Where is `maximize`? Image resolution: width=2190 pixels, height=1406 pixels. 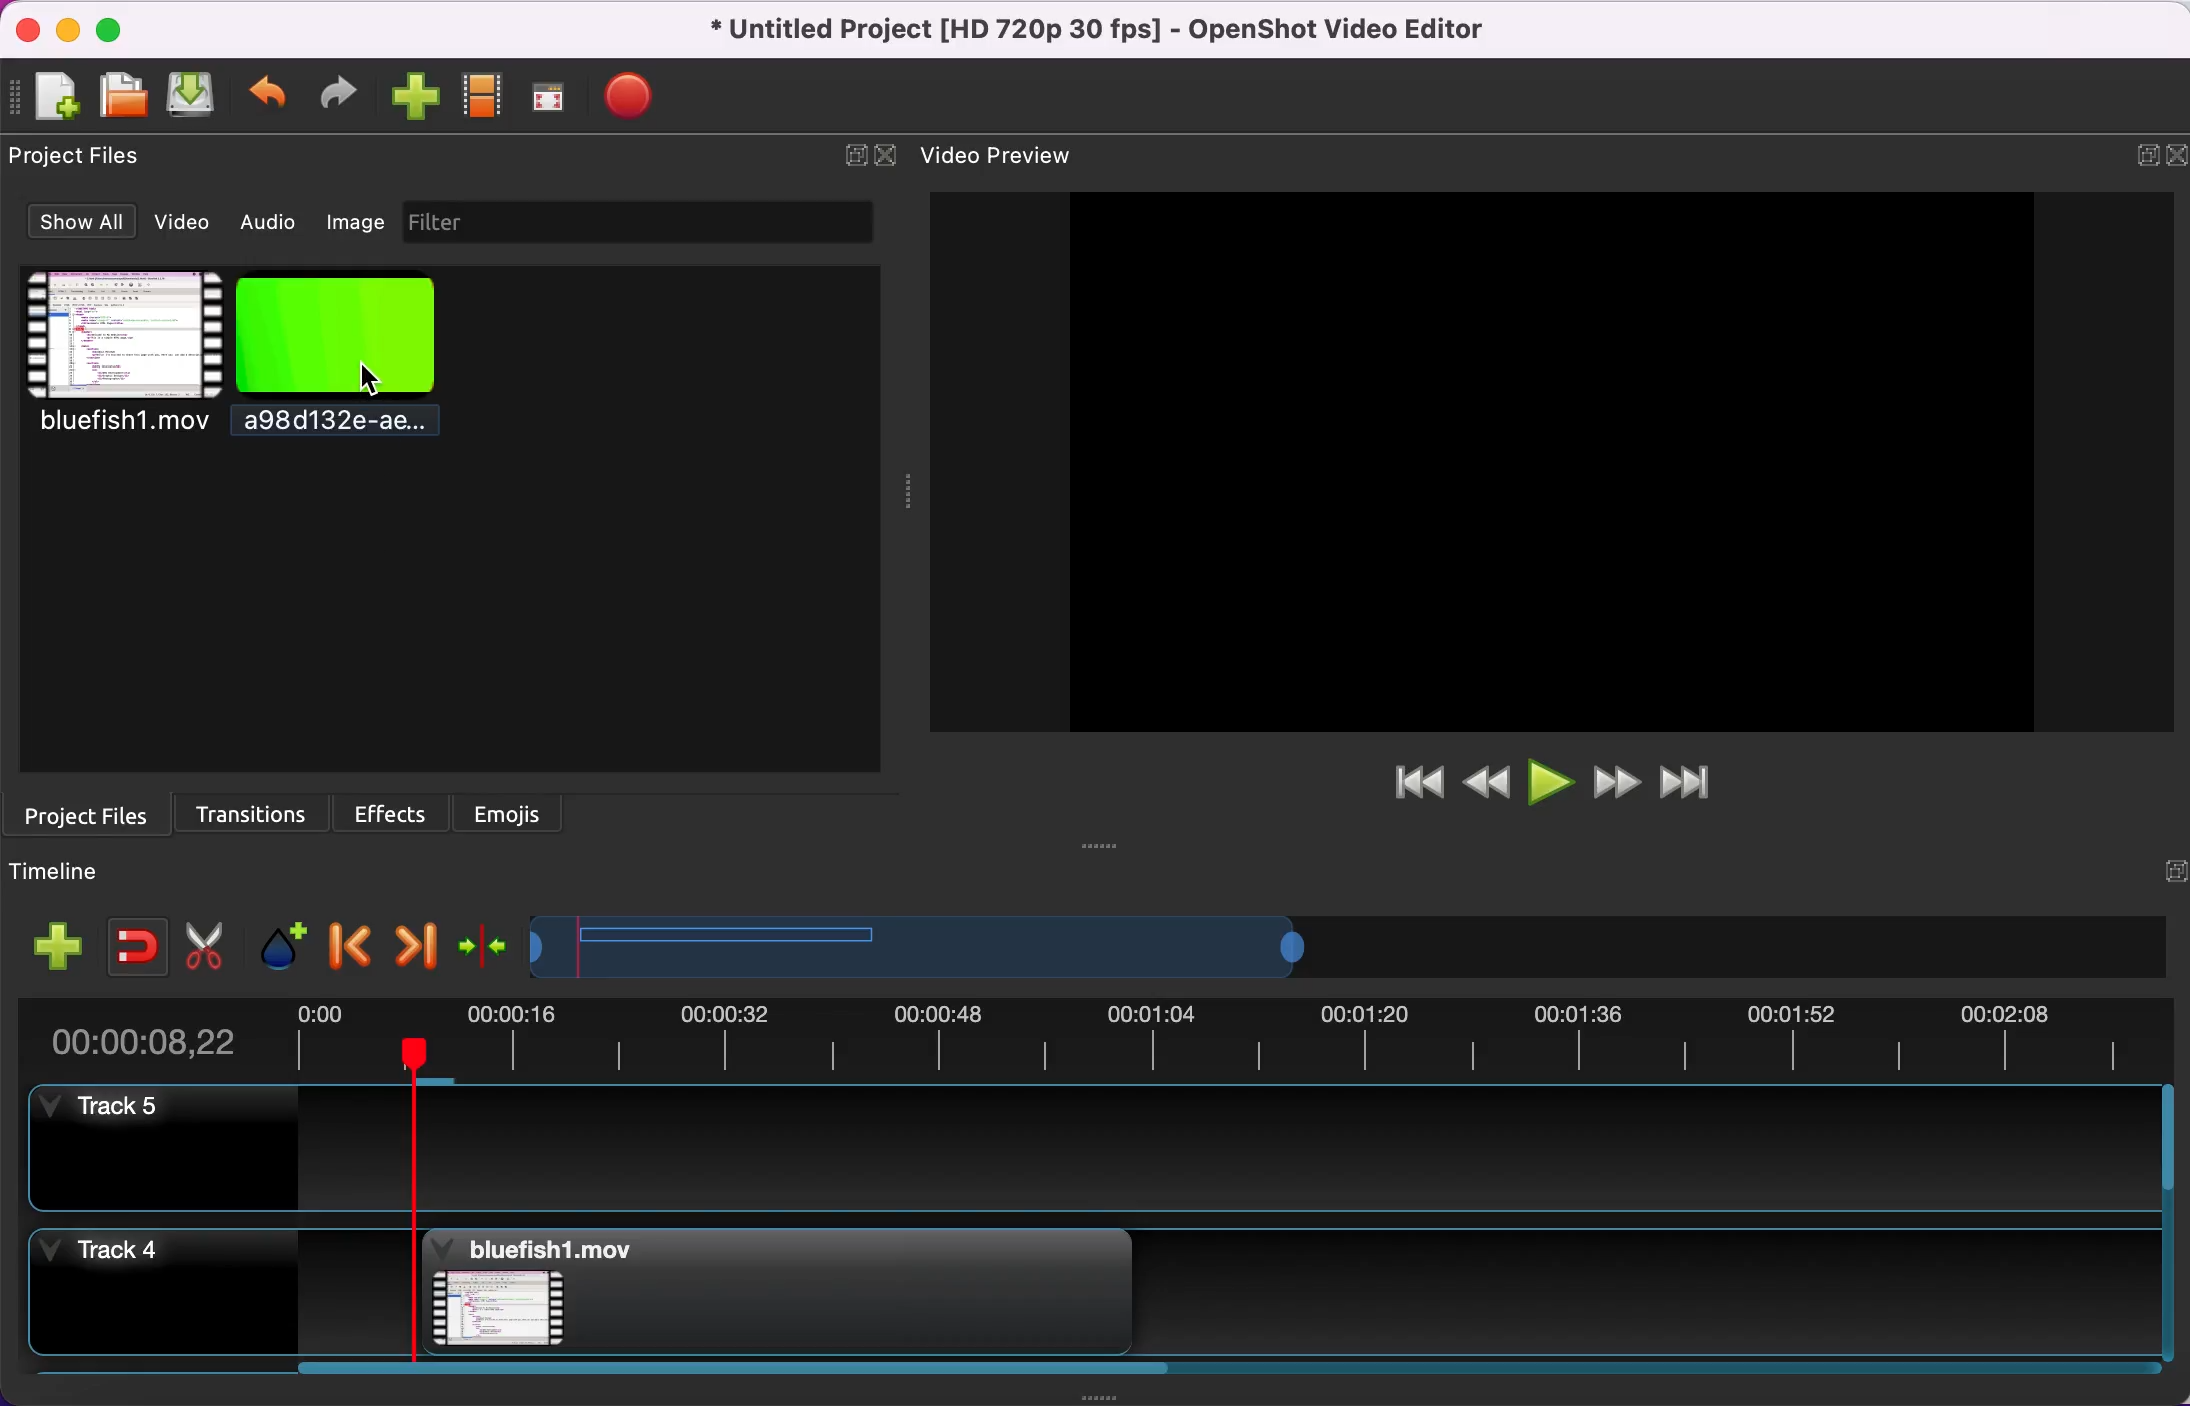
maximize is located at coordinates (118, 28).